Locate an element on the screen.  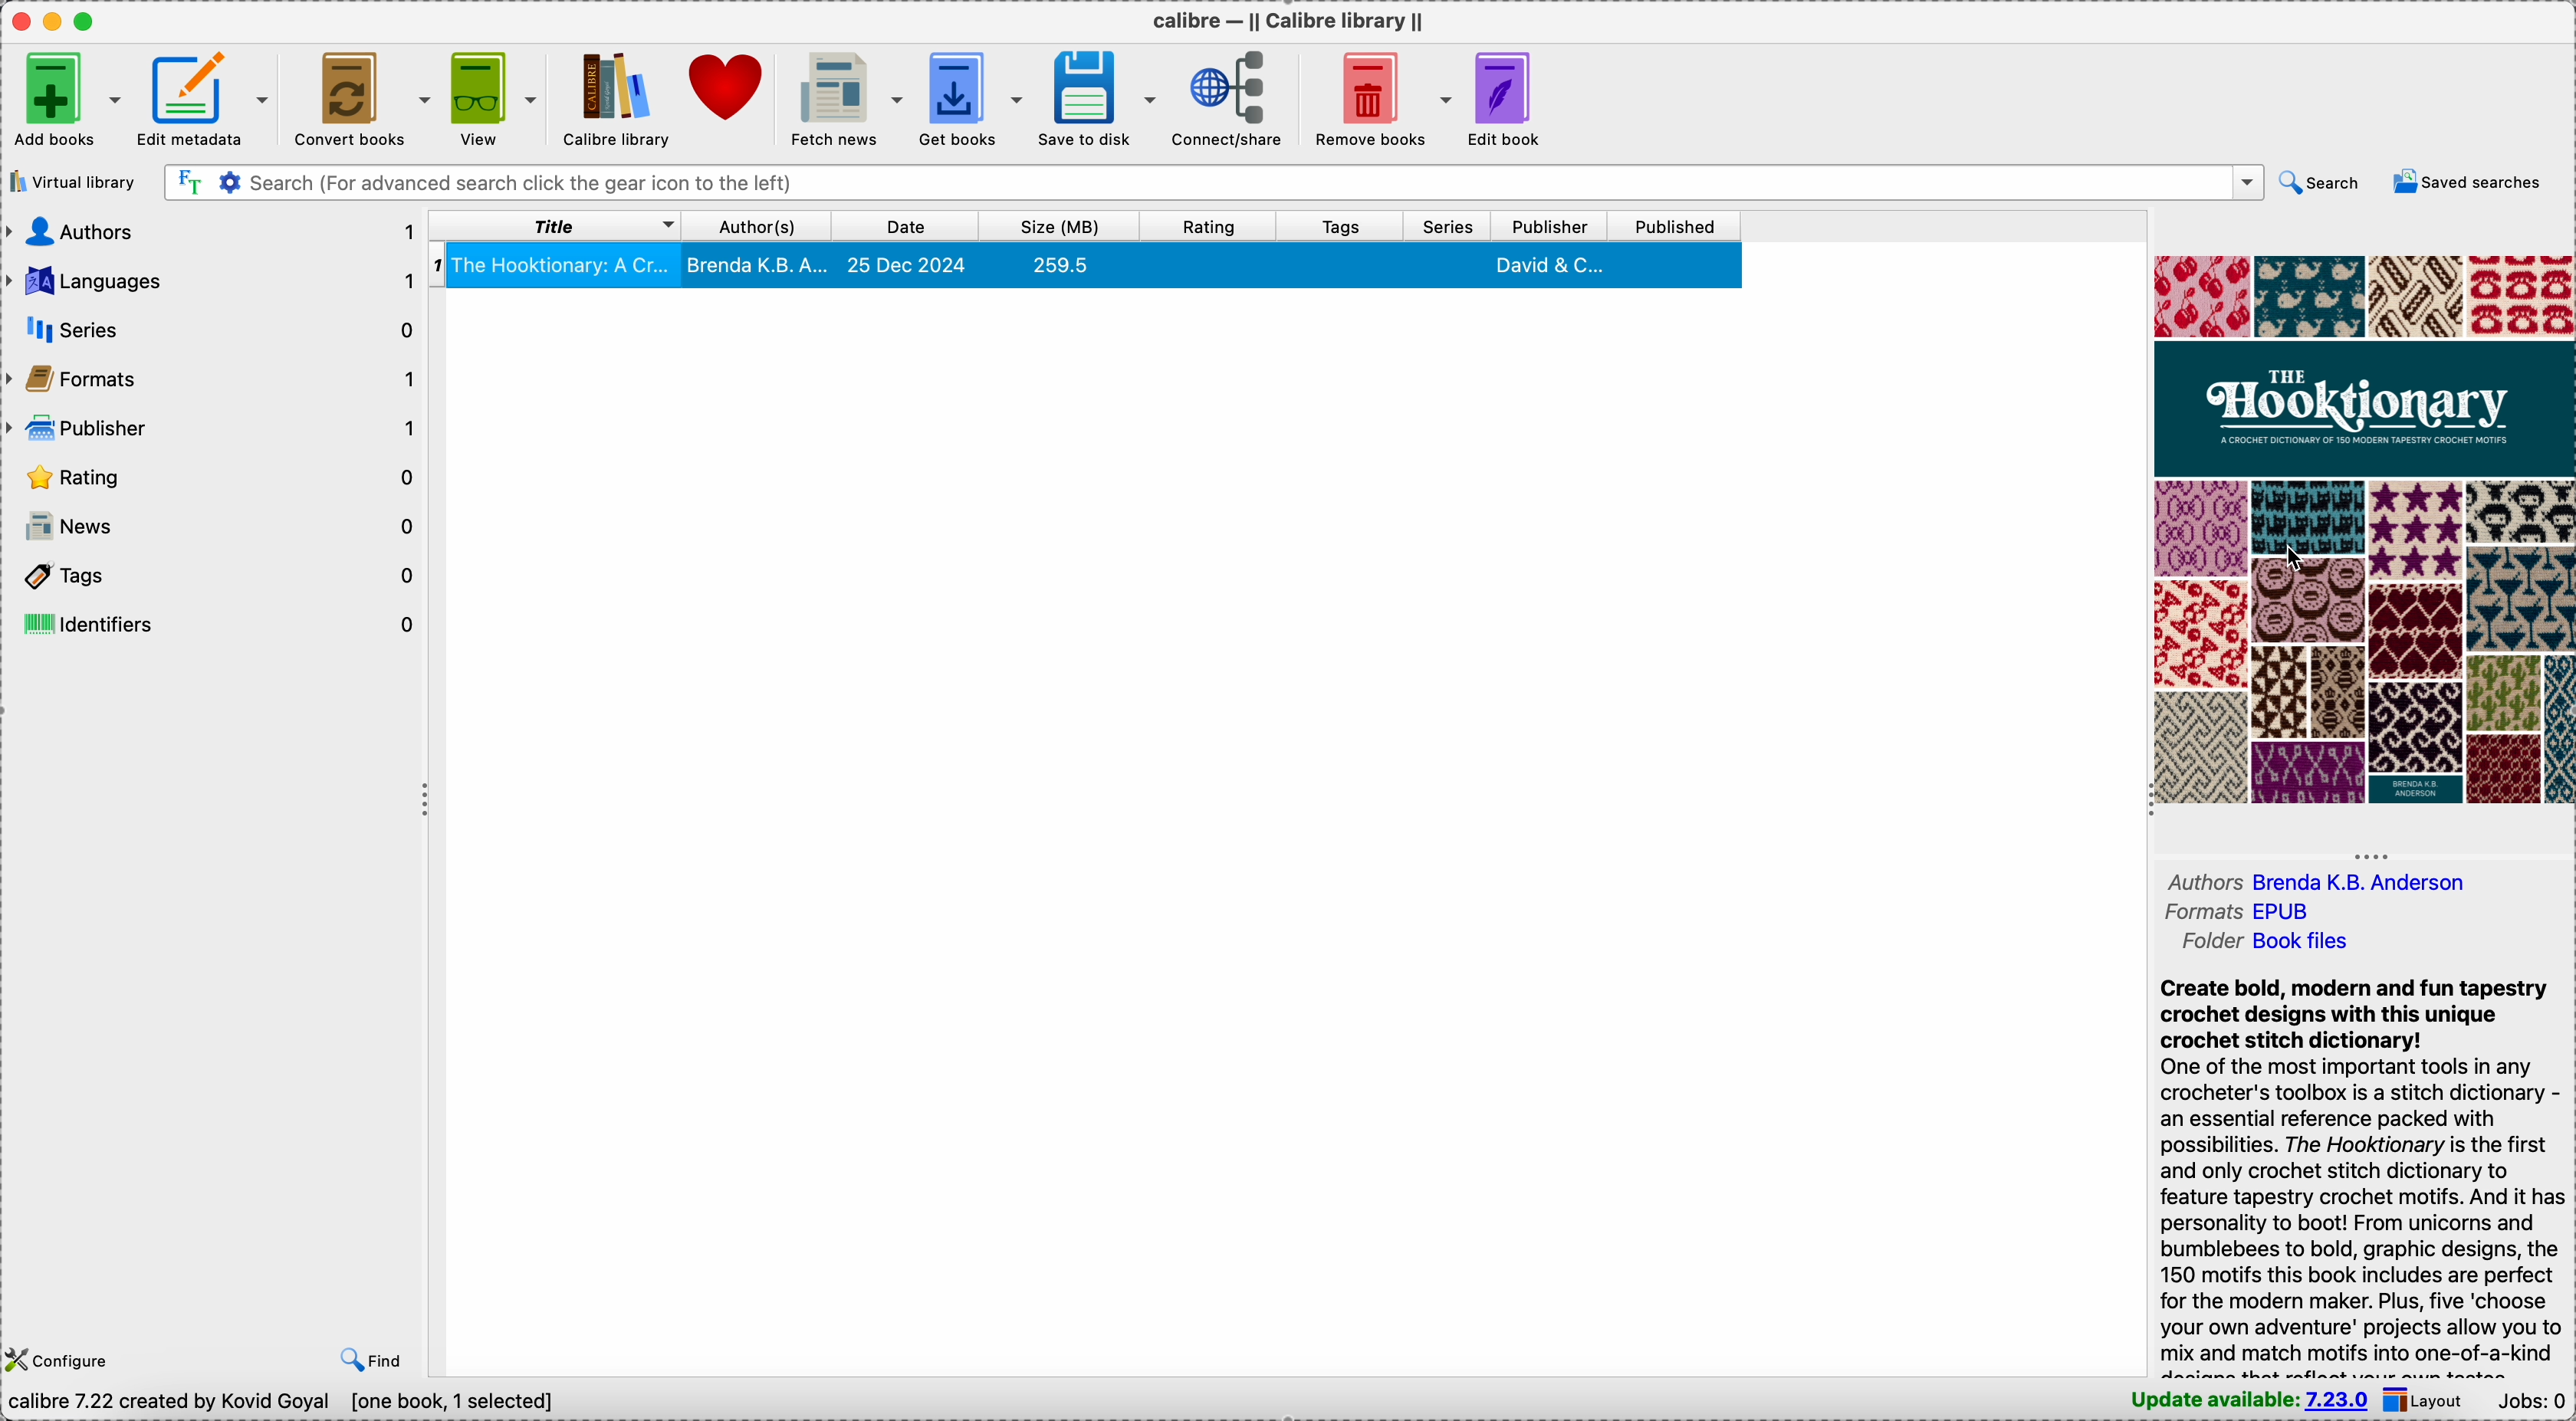
news is located at coordinates (214, 527).